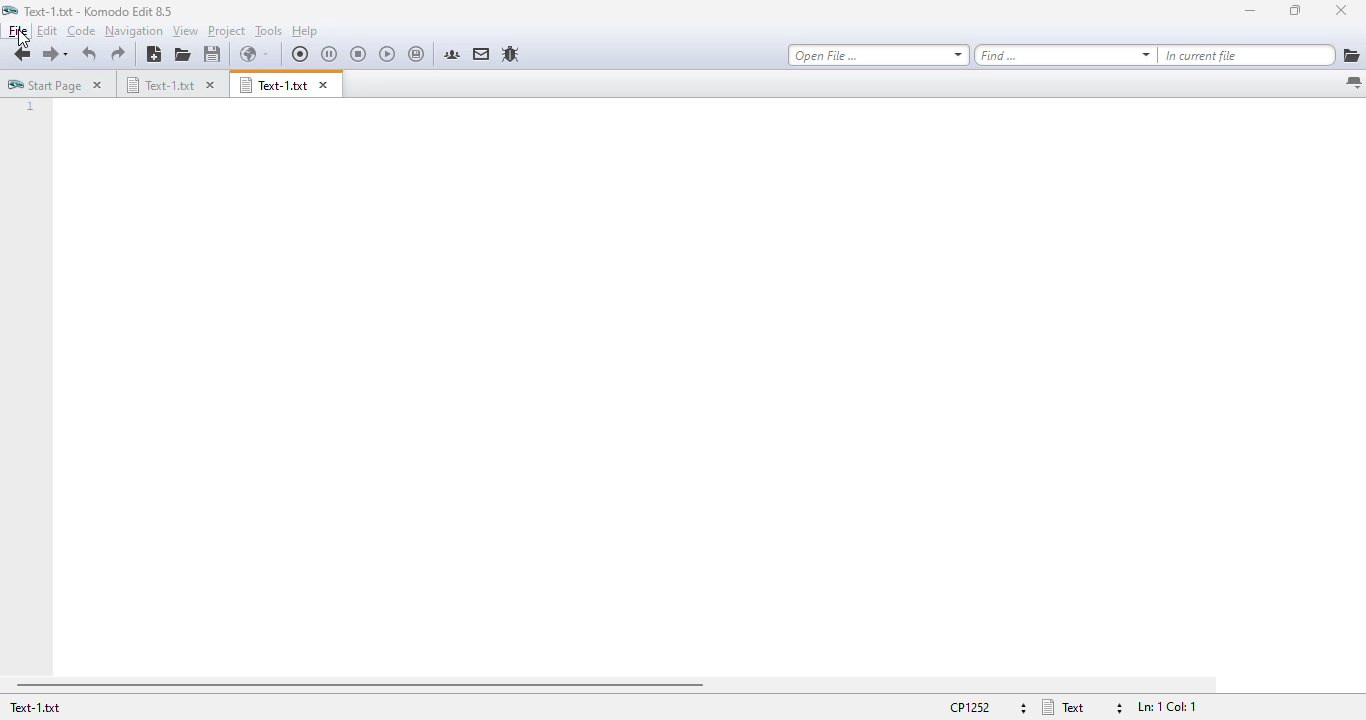 The image size is (1366, 720). Describe the element at coordinates (91, 54) in the screenshot. I see `undo last action` at that location.